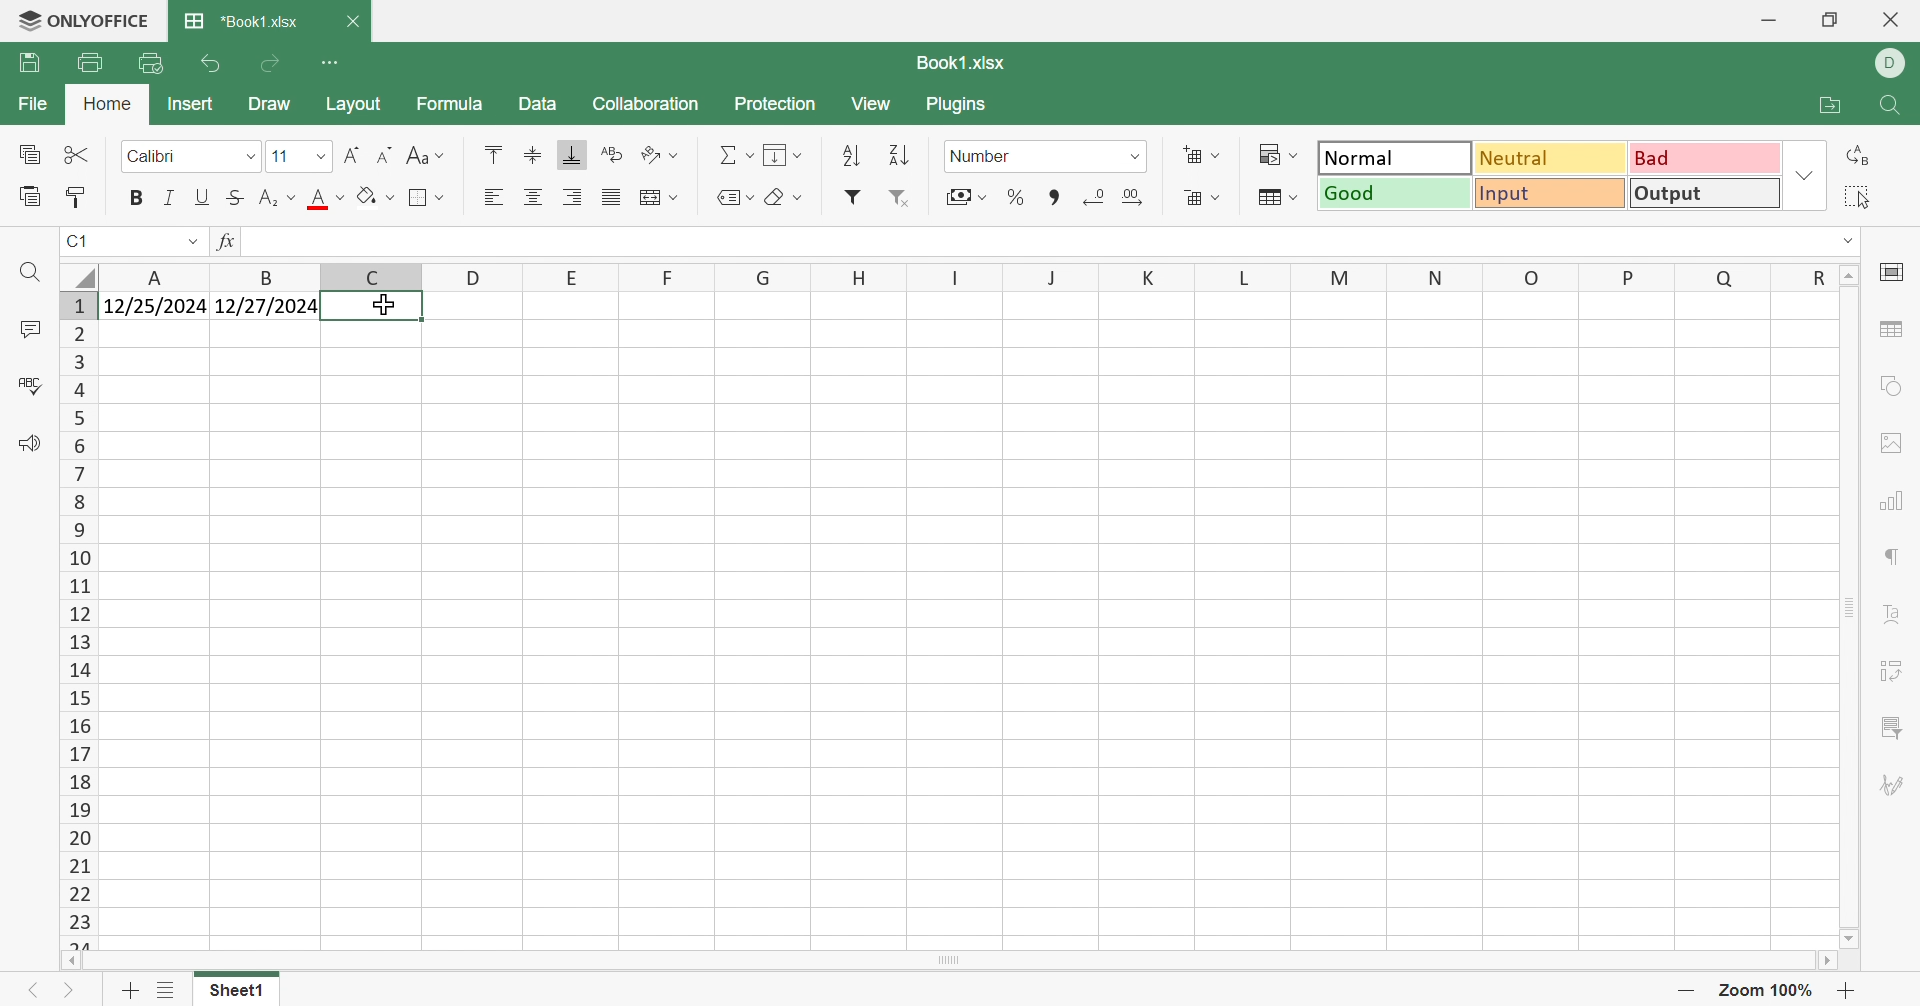  Describe the element at coordinates (1390, 194) in the screenshot. I see `Good` at that location.